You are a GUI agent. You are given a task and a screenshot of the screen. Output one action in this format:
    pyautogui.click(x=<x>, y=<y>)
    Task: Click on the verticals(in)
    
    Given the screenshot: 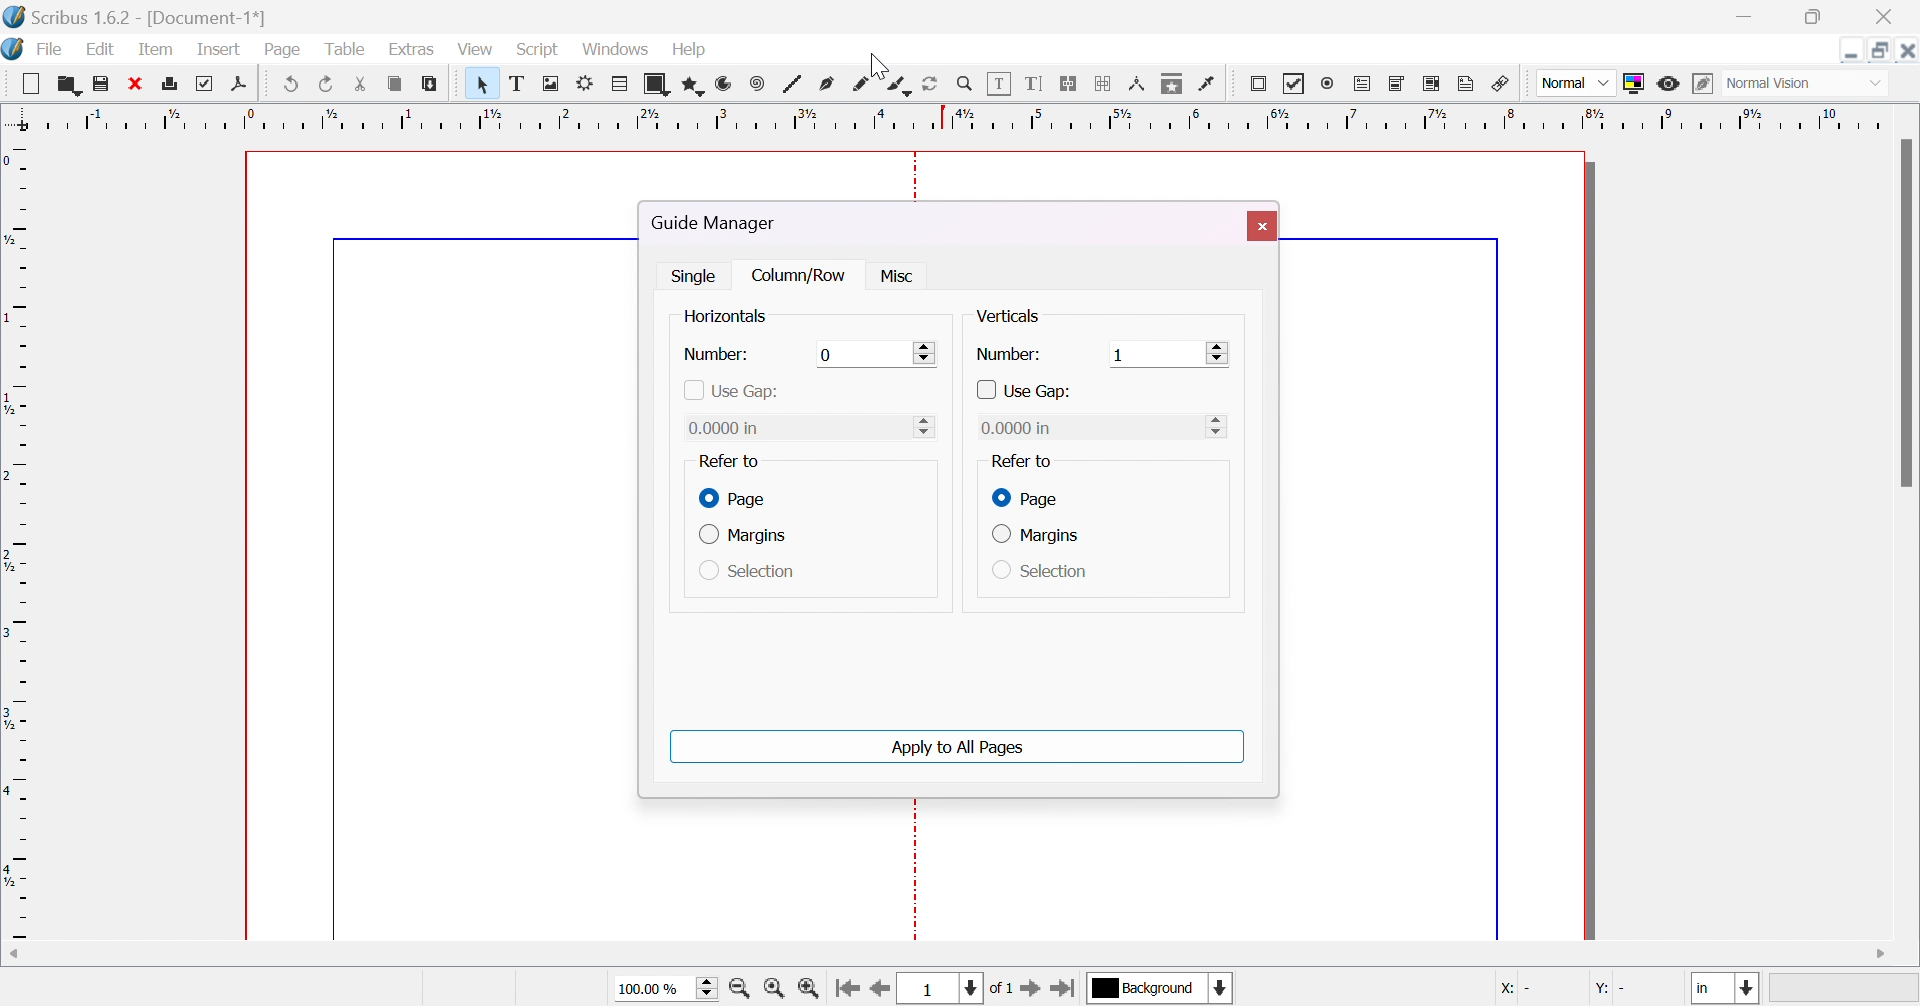 What is the action you would take?
    pyautogui.click(x=1024, y=316)
    